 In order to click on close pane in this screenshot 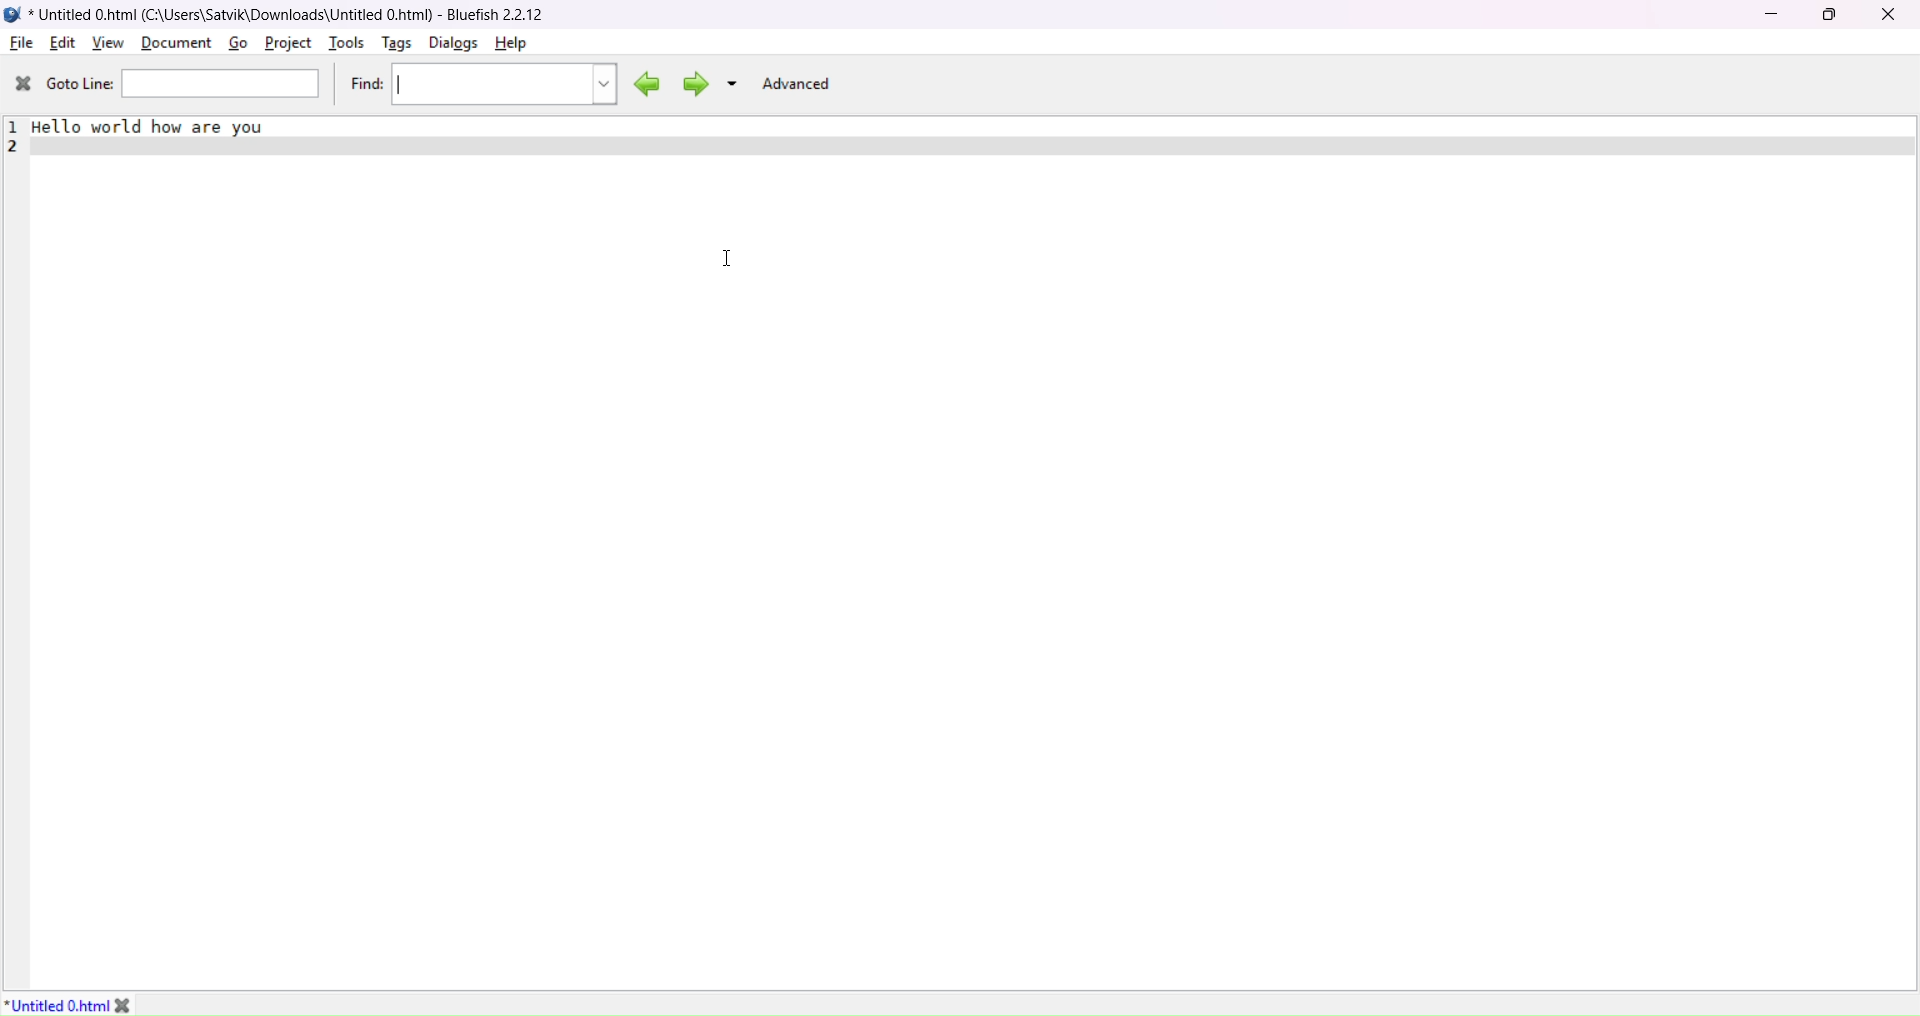, I will do `click(20, 84)`.